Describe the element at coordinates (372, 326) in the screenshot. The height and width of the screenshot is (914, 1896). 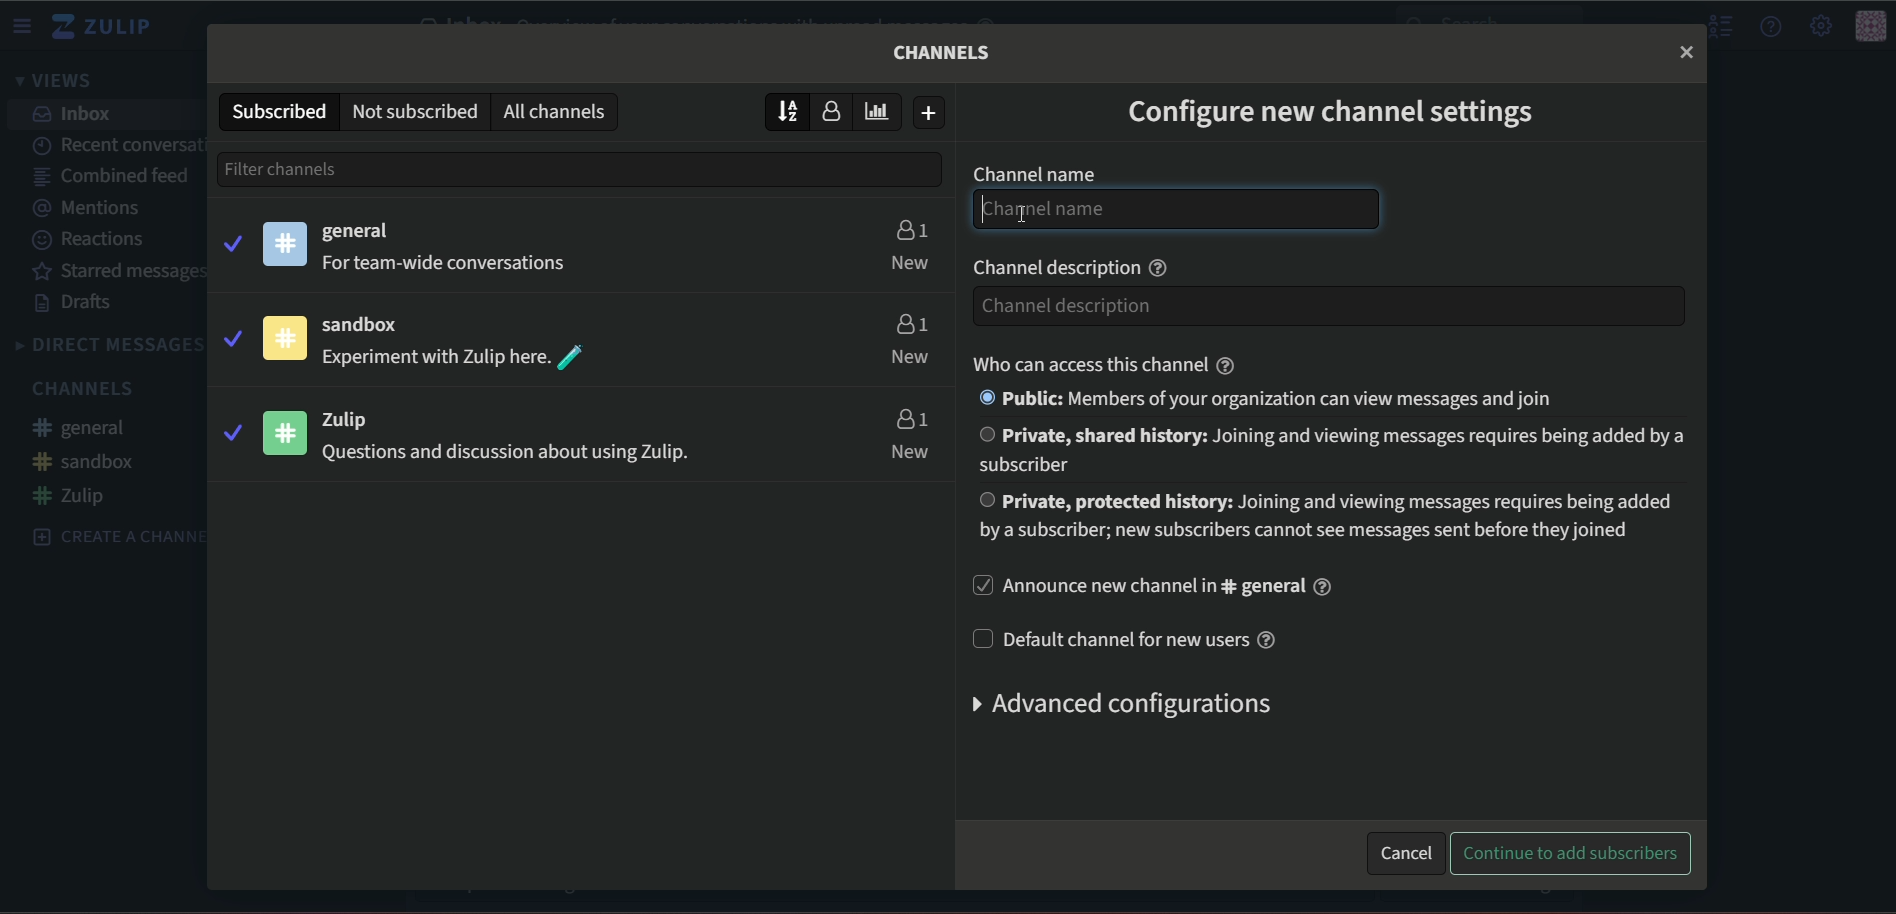
I see `sandbox` at that location.